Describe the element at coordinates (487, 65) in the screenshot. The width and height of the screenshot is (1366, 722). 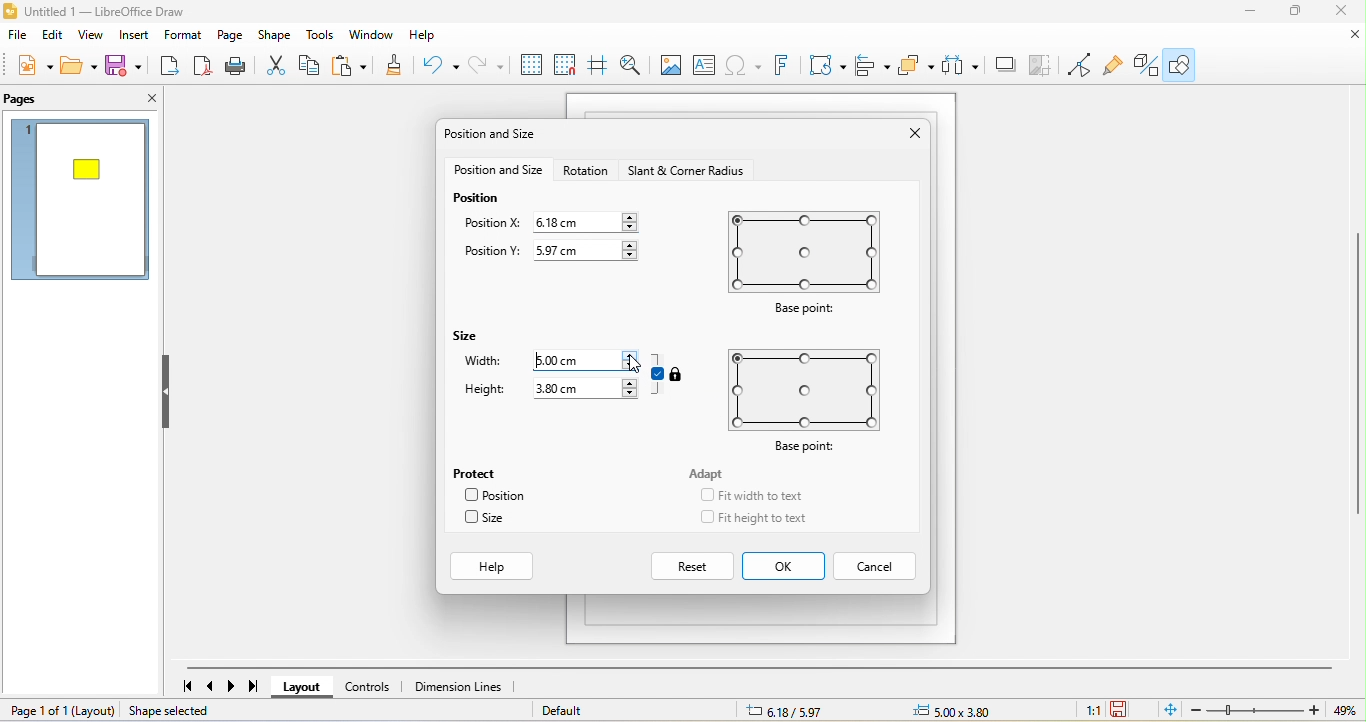
I see `redo` at that location.